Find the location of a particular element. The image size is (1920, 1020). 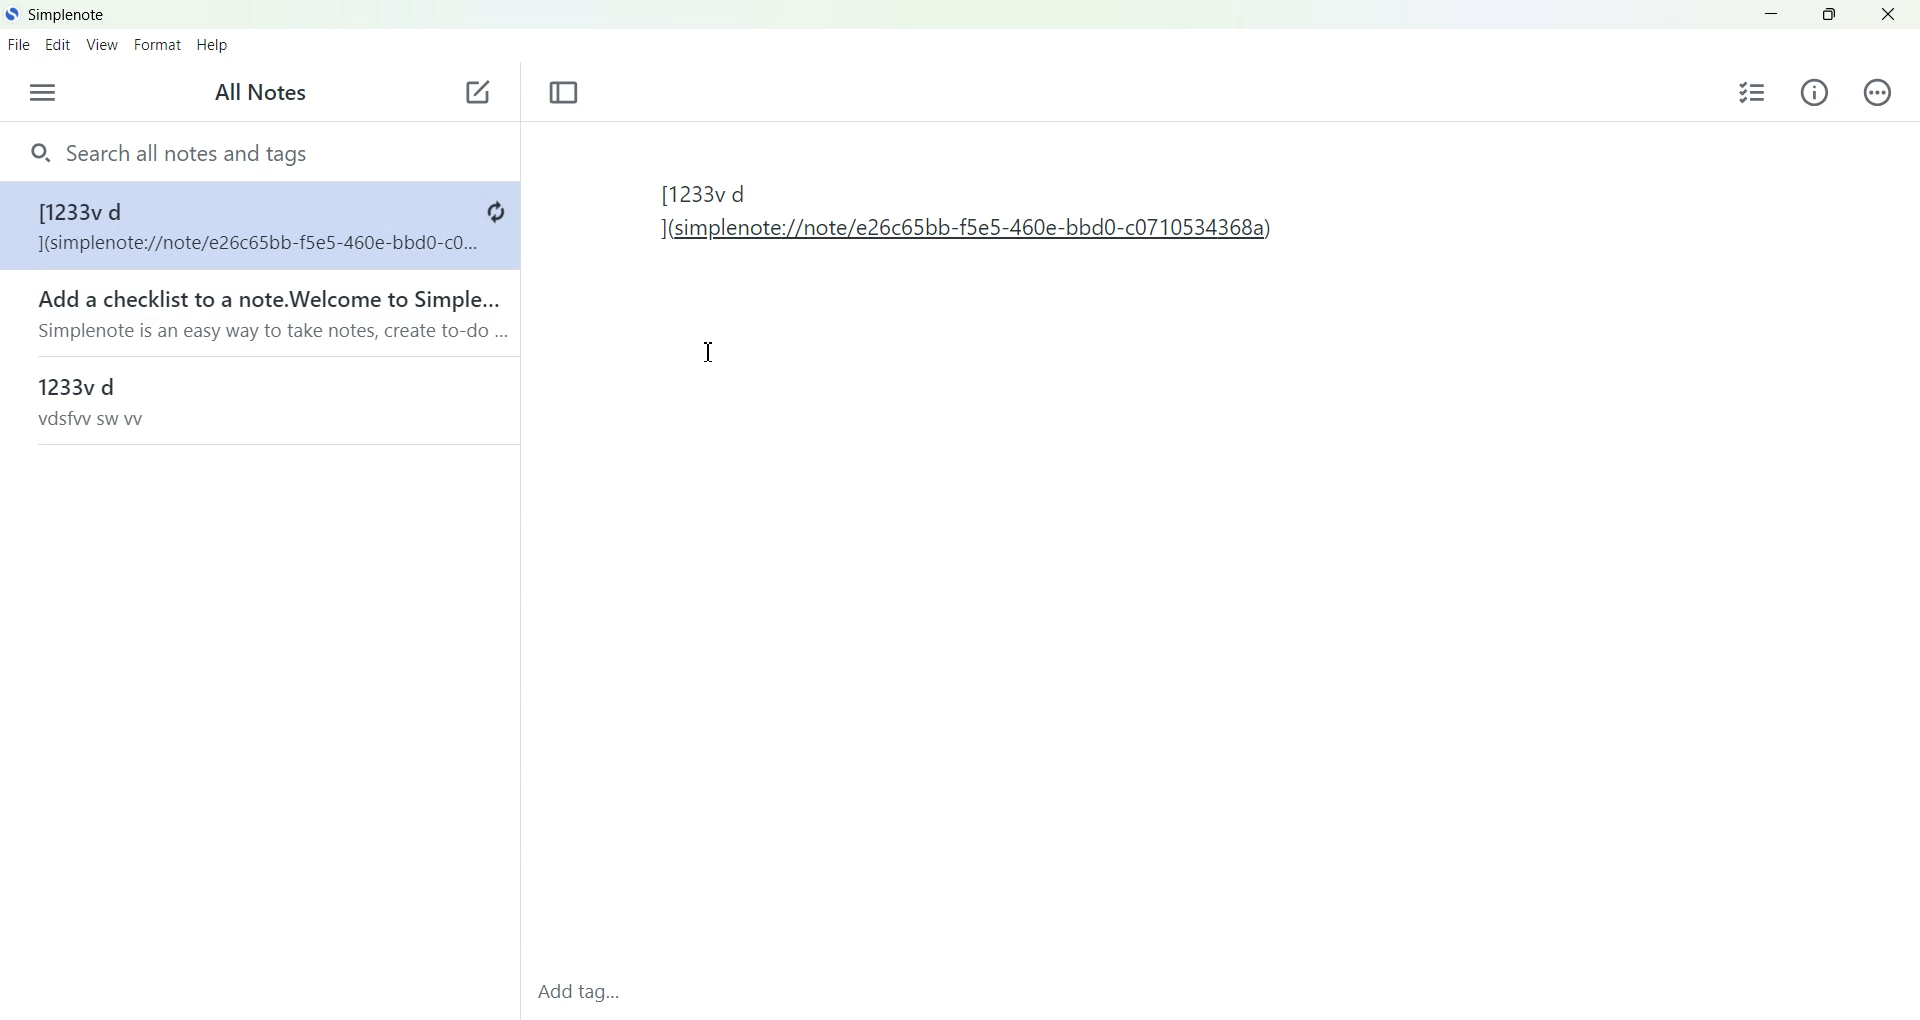

Text Cursor is located at coordinates (707, 353).